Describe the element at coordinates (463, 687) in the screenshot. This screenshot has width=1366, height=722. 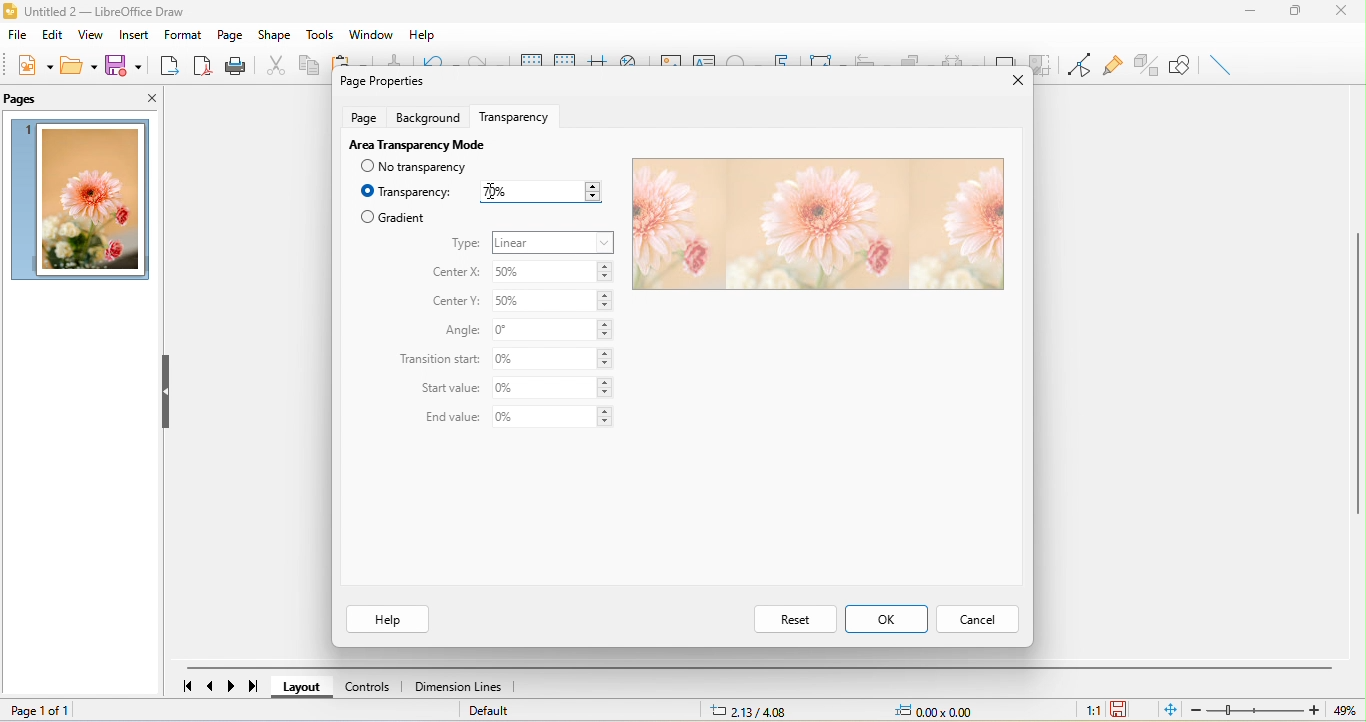
I see `dimension lines` at that location.